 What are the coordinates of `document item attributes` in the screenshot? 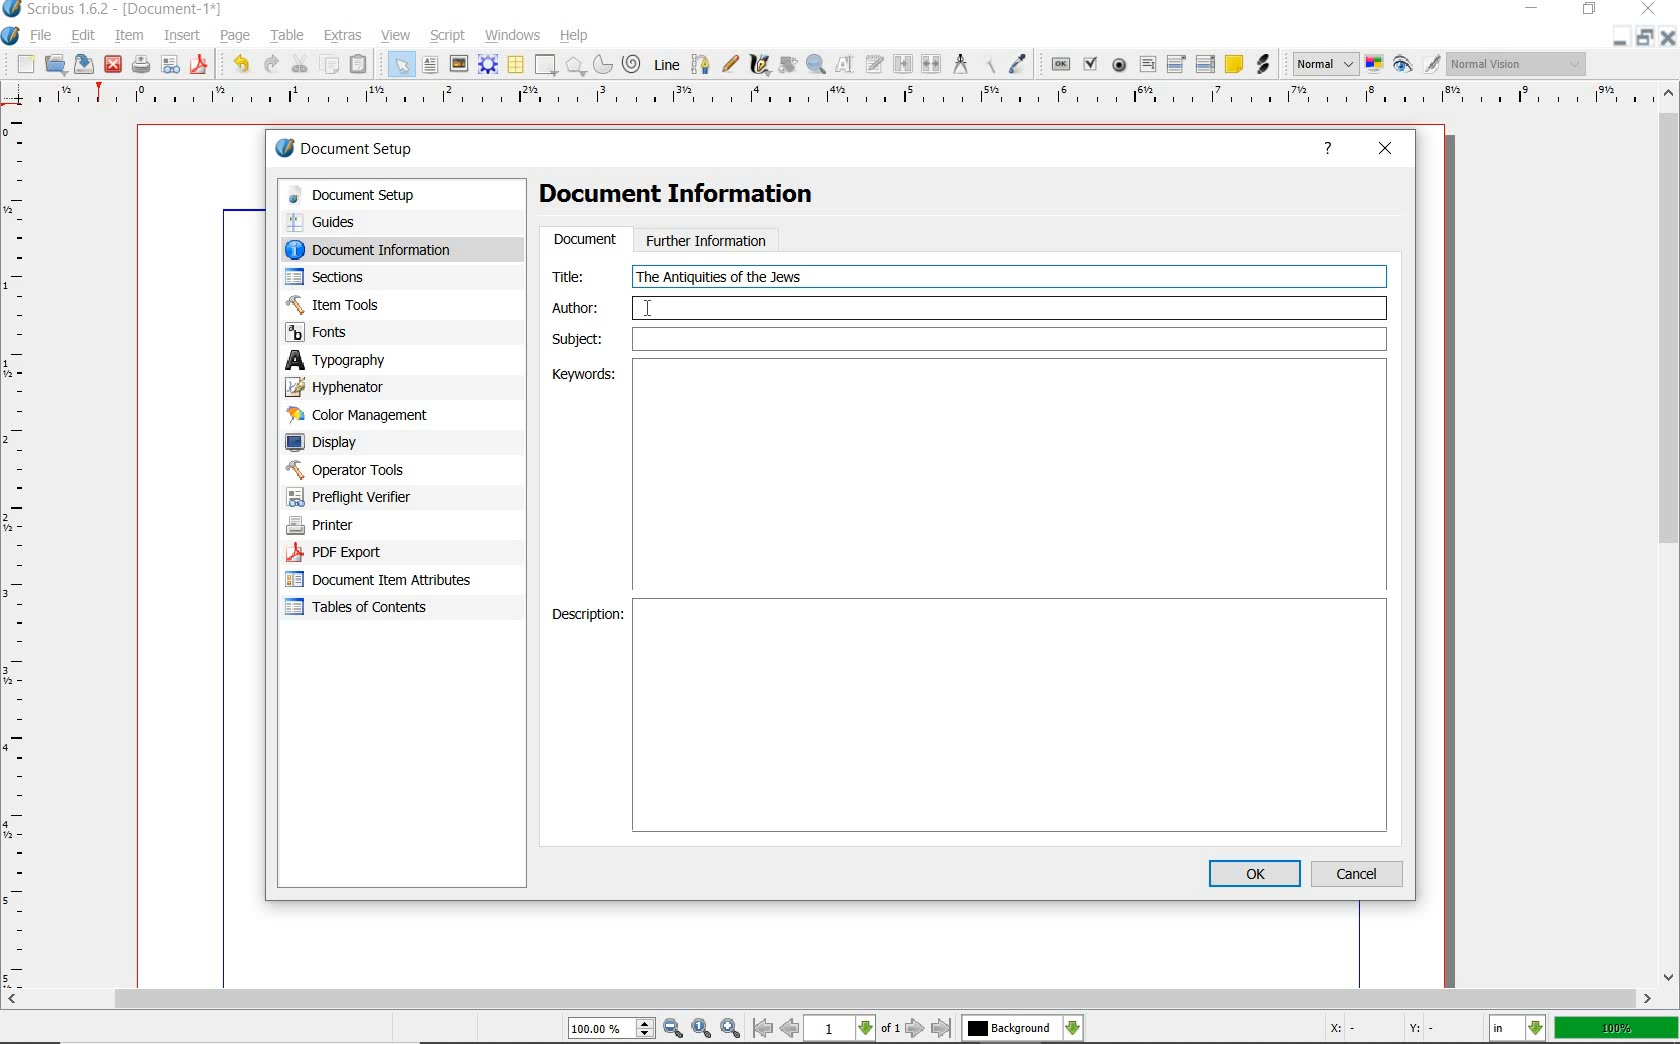 It's located at (386, 582).